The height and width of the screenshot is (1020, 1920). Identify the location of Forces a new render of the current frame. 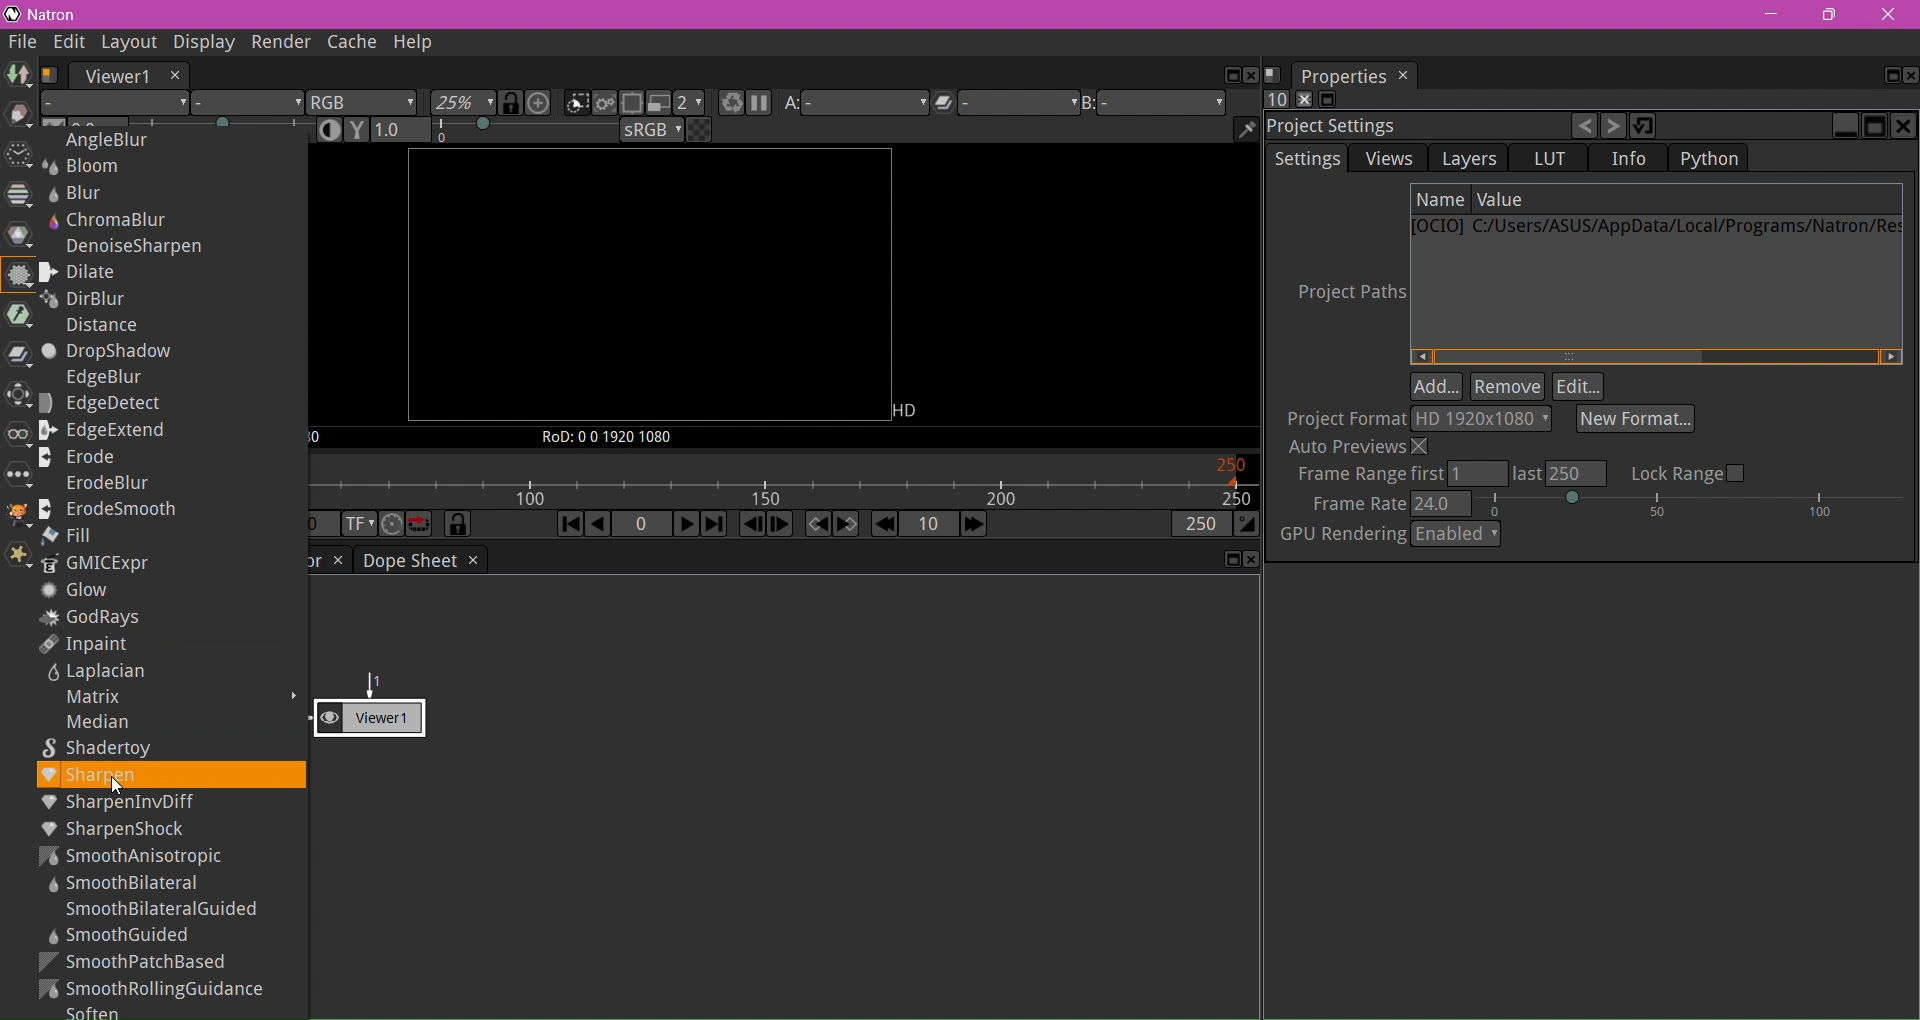
(728, 105).